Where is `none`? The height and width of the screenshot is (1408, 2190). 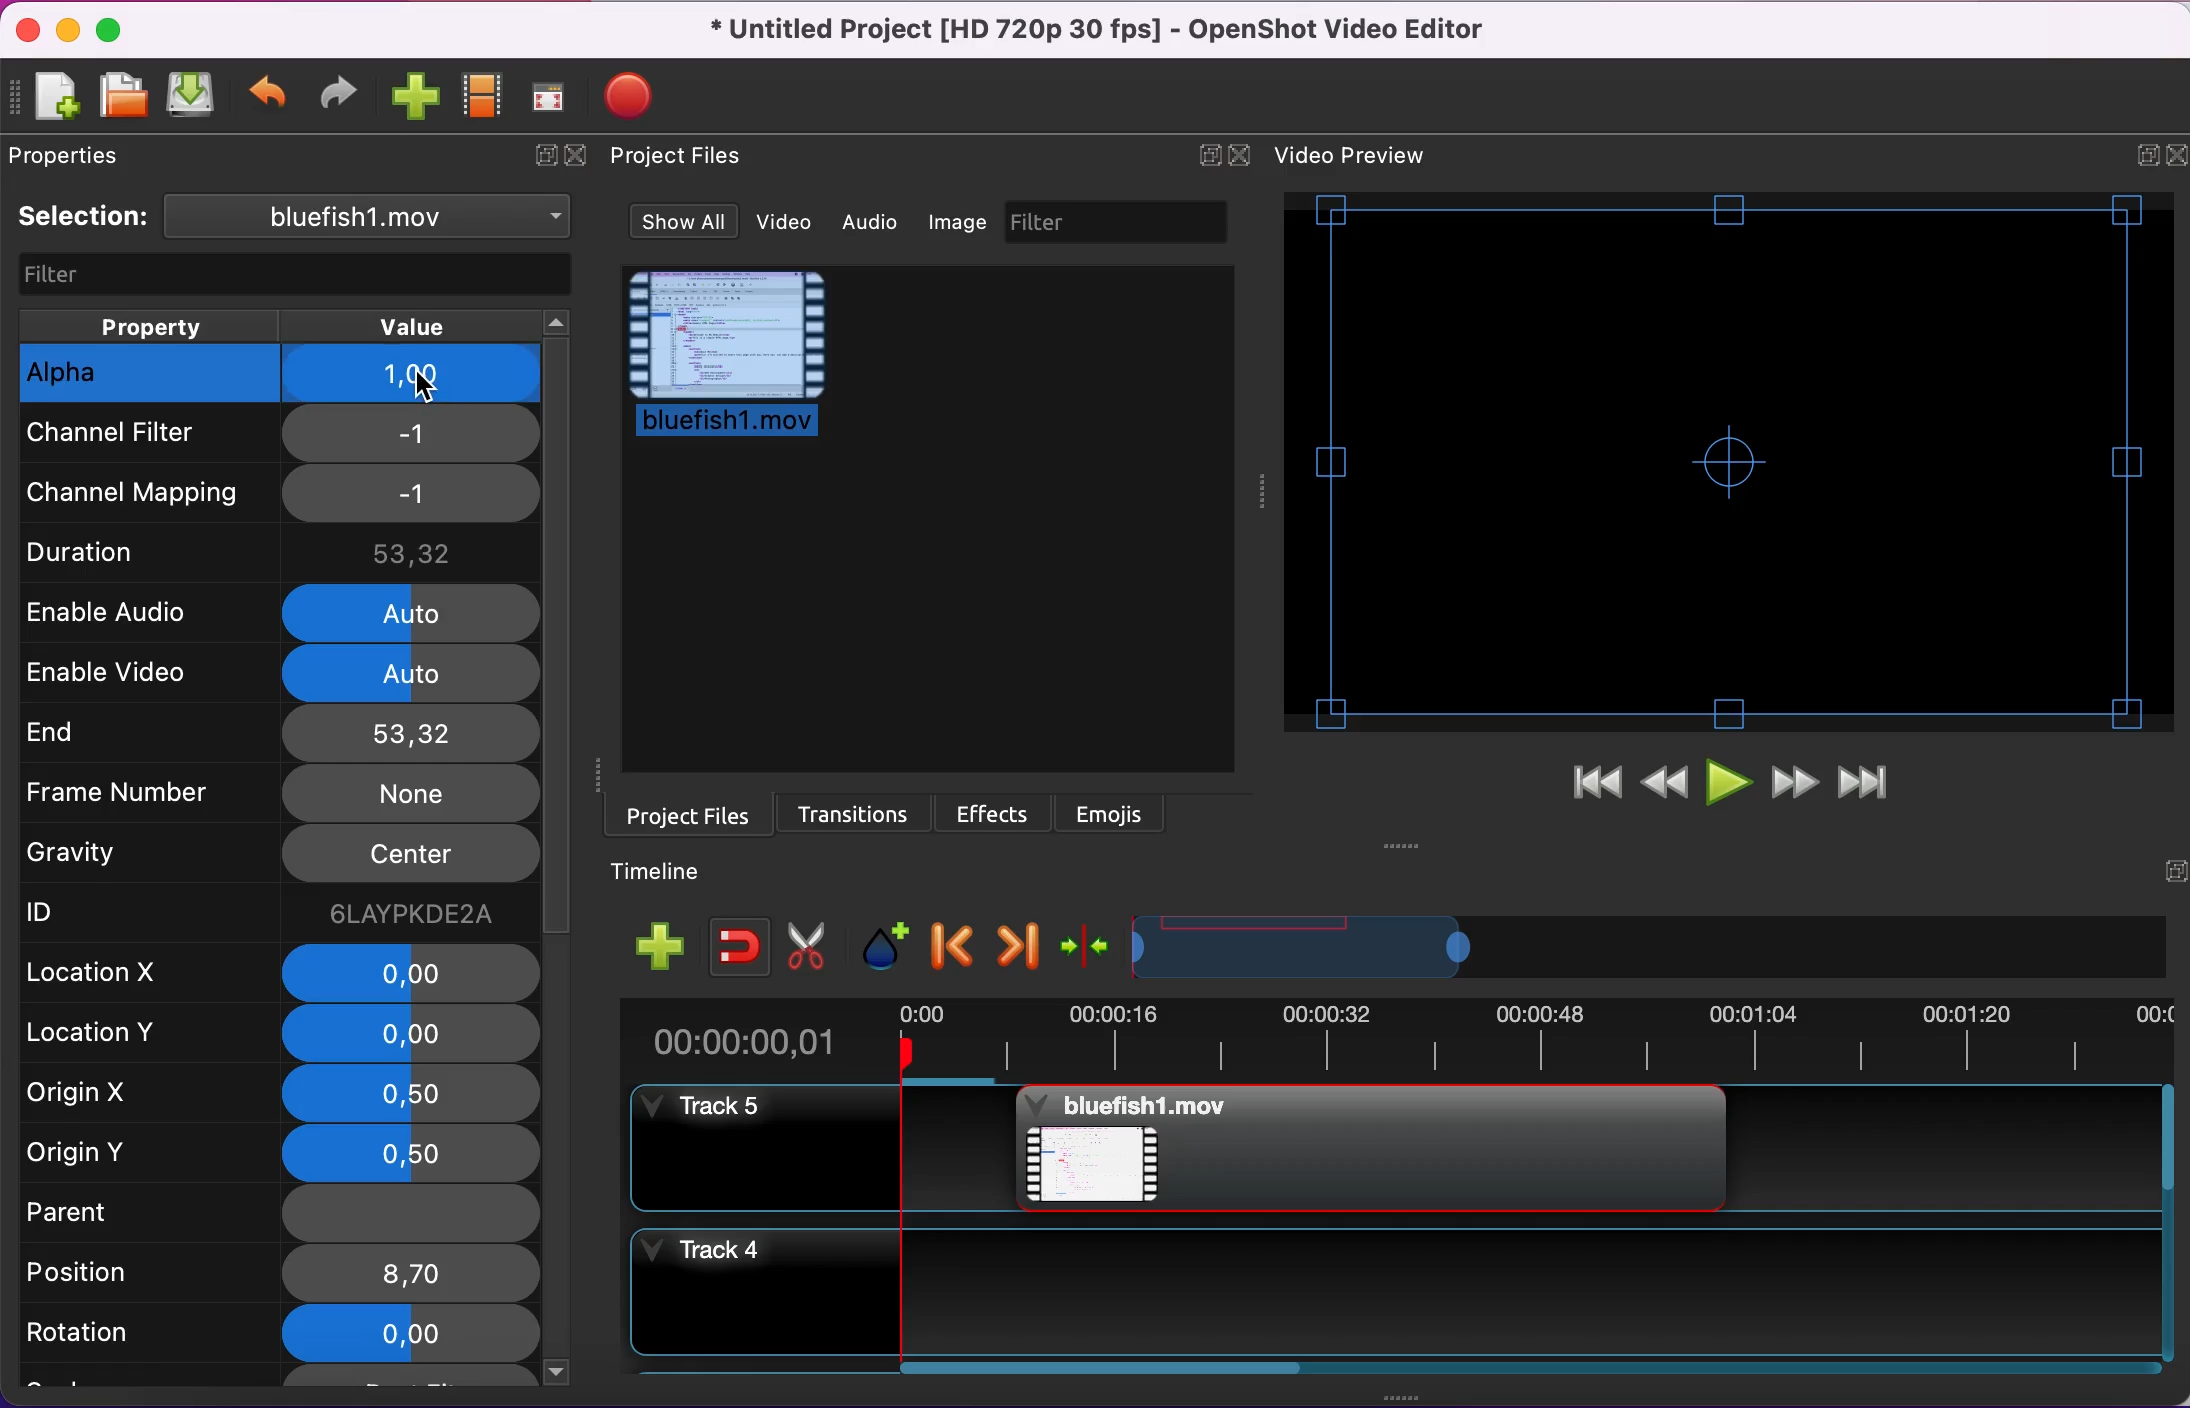 none is located at coordinates (408, 1215).